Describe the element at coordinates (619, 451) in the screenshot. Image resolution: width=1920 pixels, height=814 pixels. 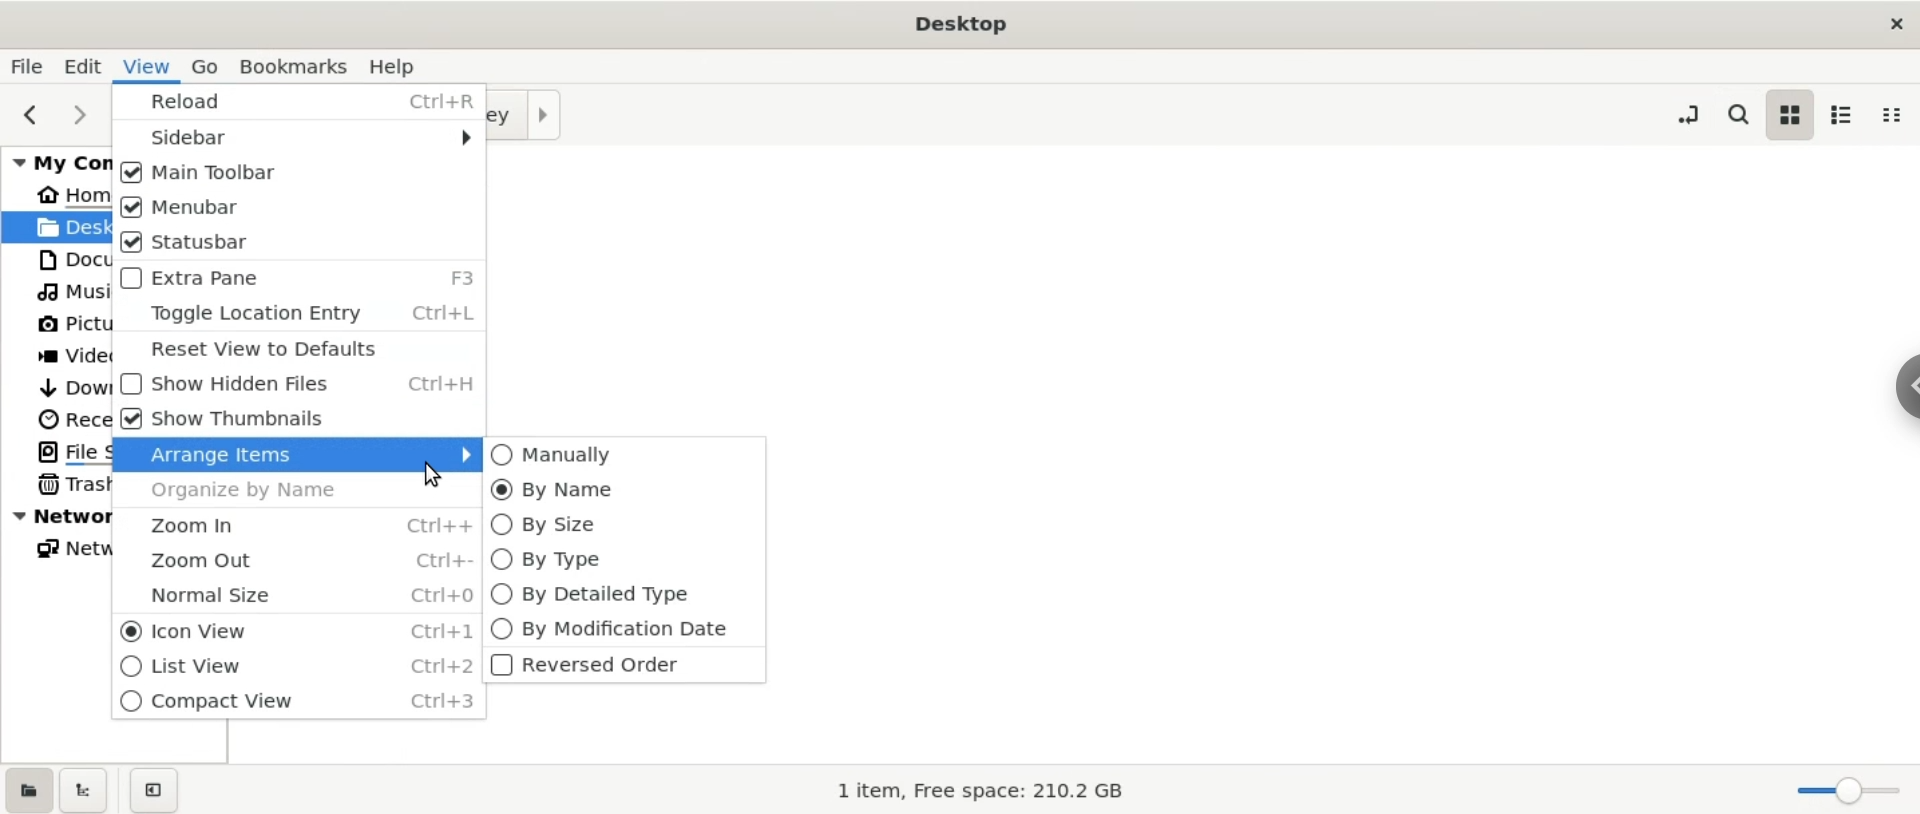
I see `manually` at that location.